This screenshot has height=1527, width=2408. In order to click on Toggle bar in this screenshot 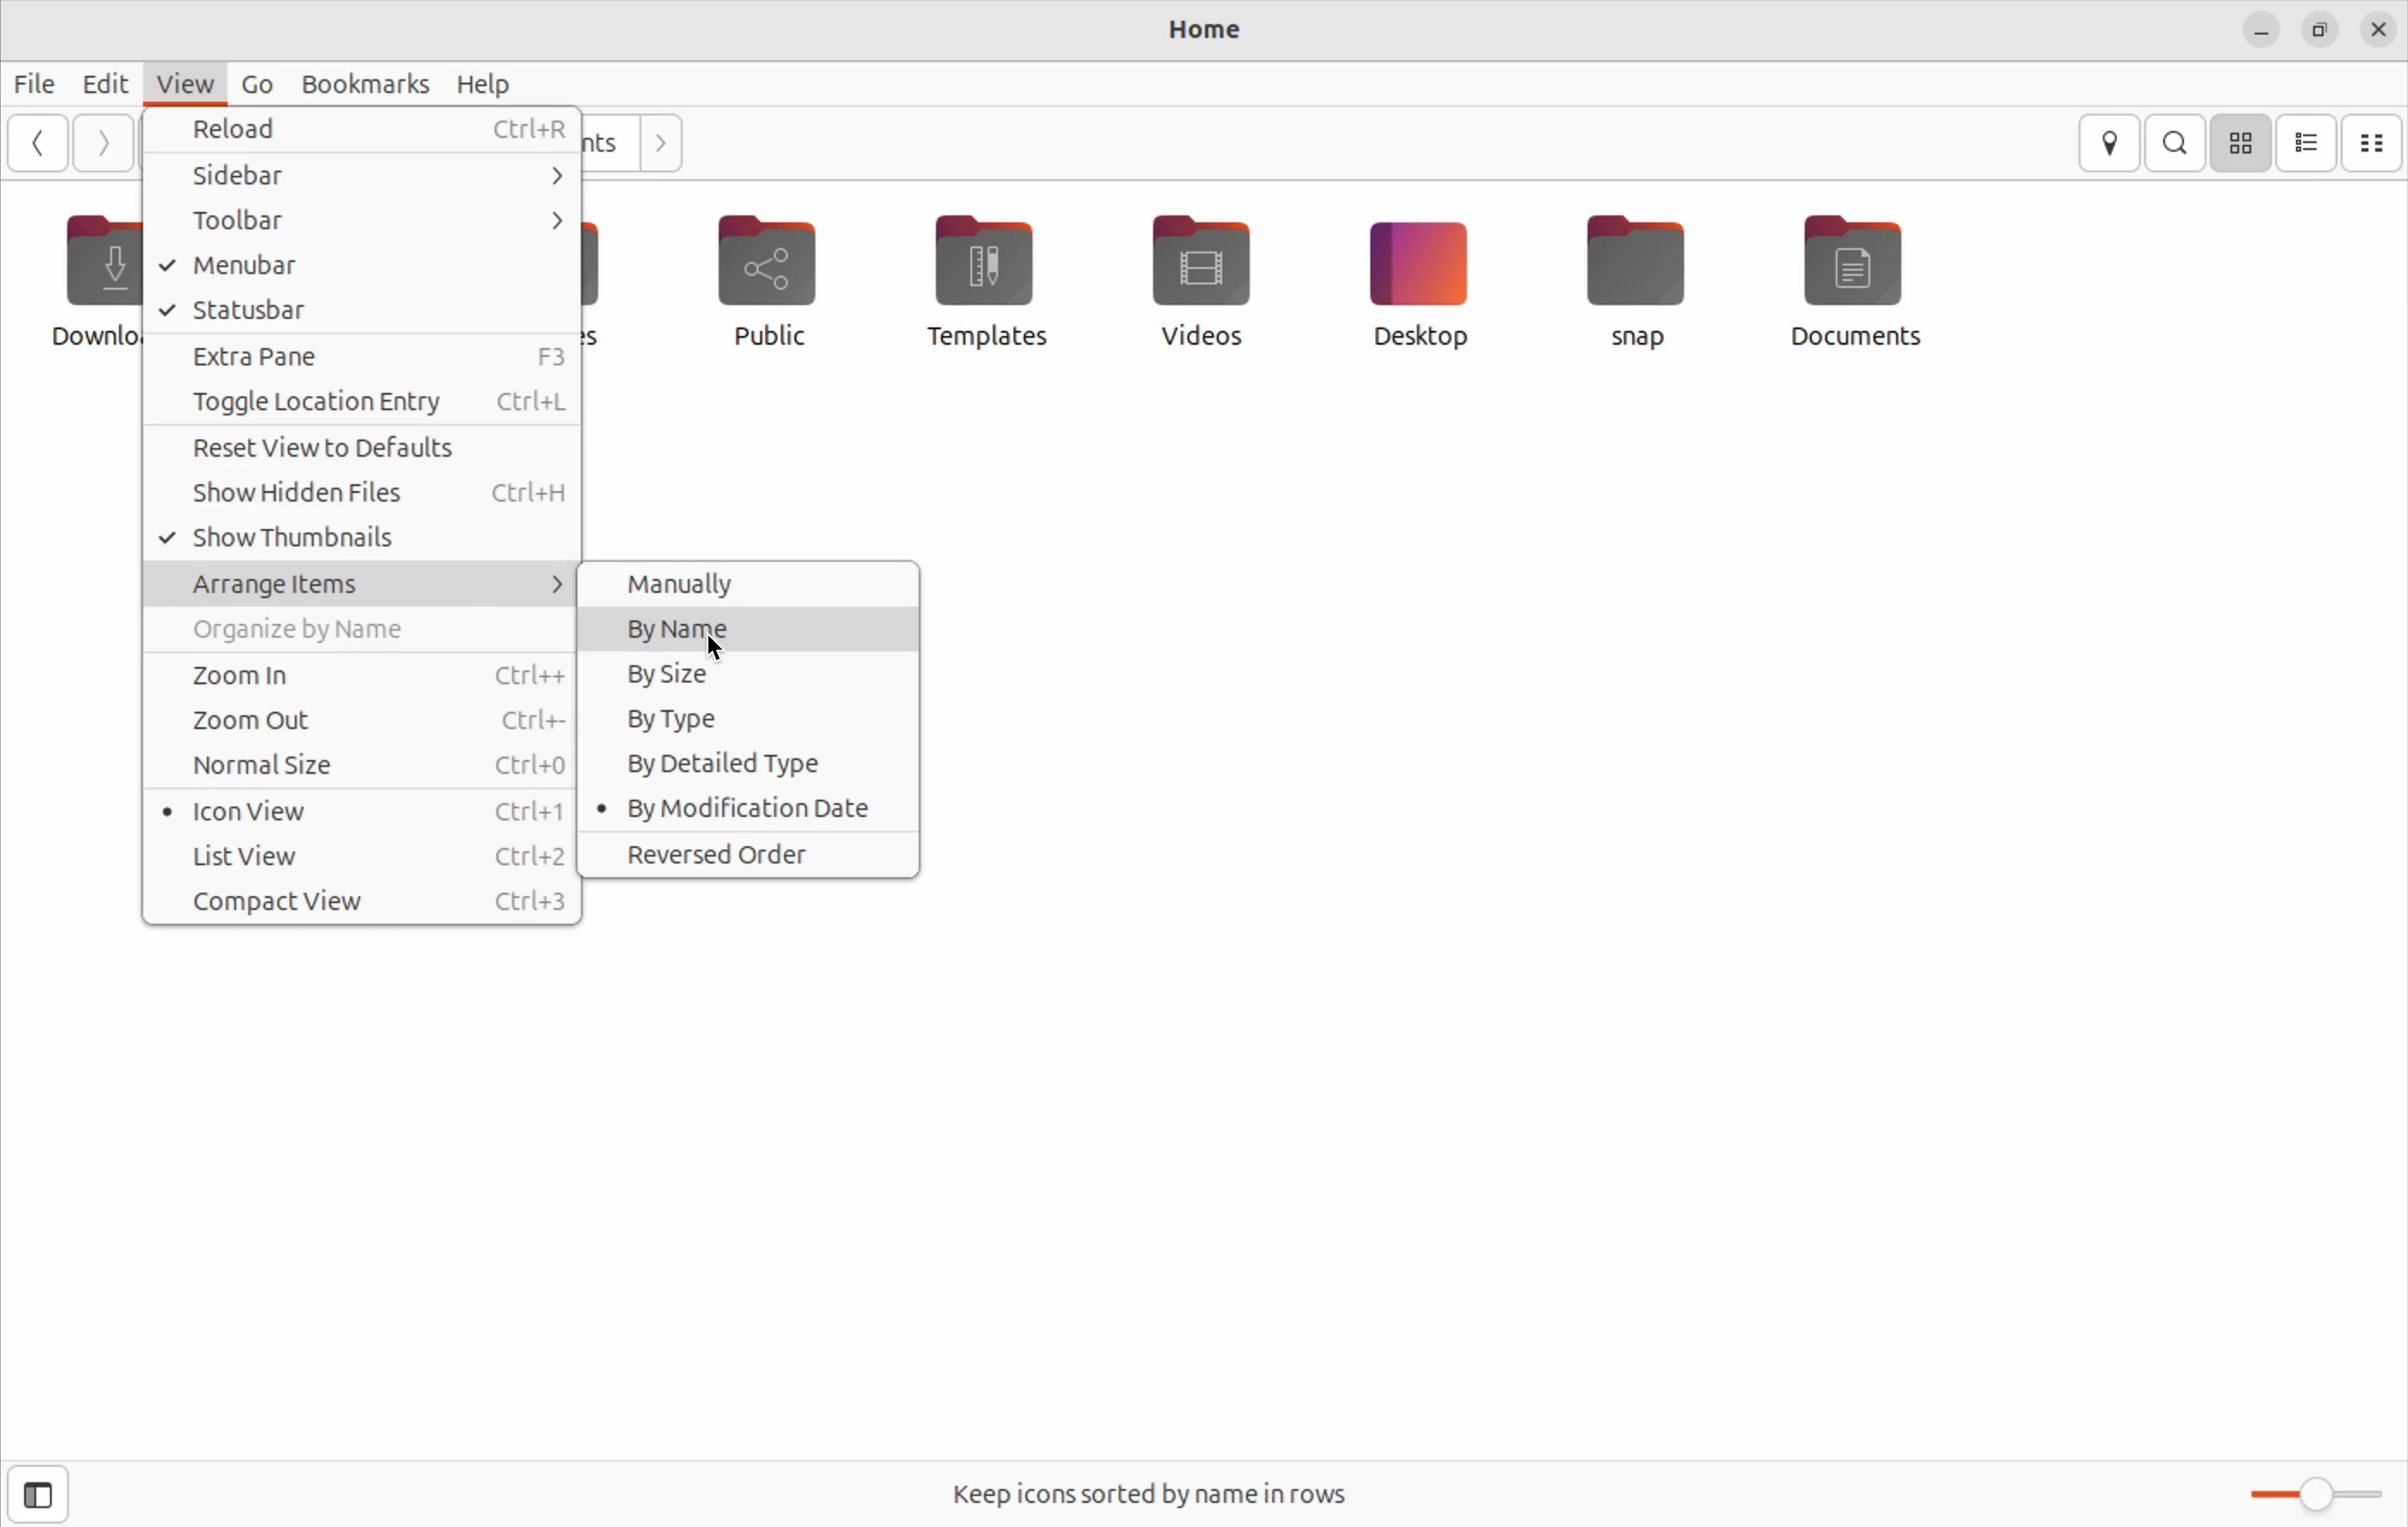, I will do `click(2318, 1491)`.